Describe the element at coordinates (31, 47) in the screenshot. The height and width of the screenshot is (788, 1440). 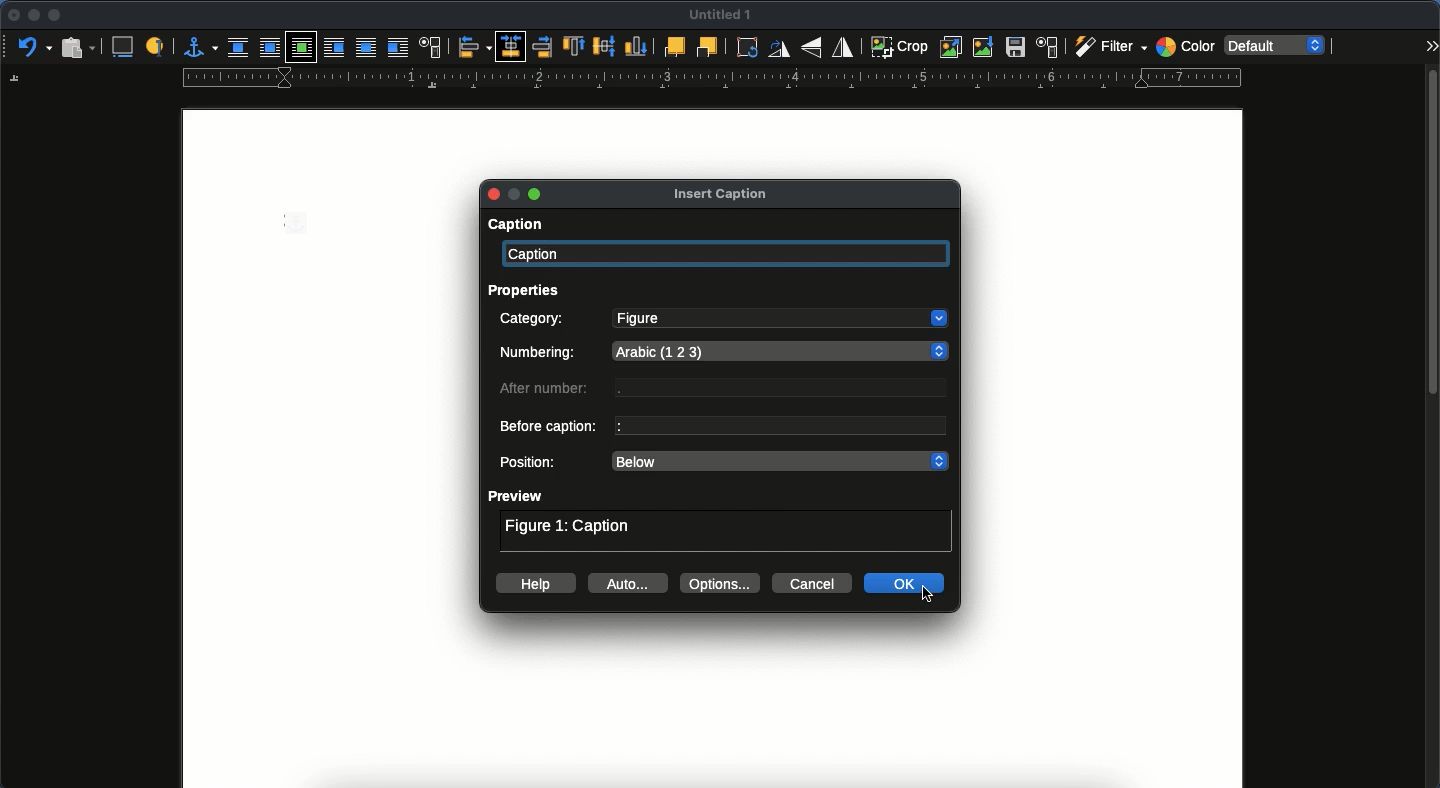
I see `undo` at that location.